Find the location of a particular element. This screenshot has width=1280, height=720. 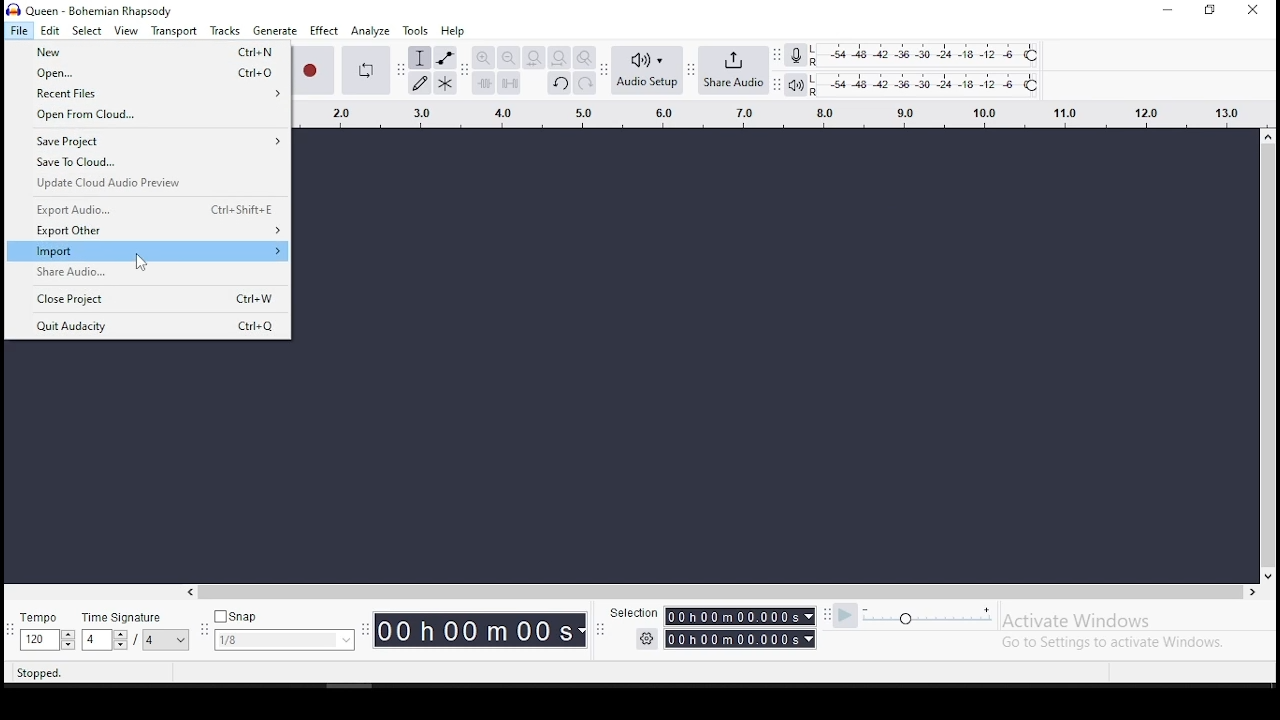

minimize is located at coordinates (1165, 10).